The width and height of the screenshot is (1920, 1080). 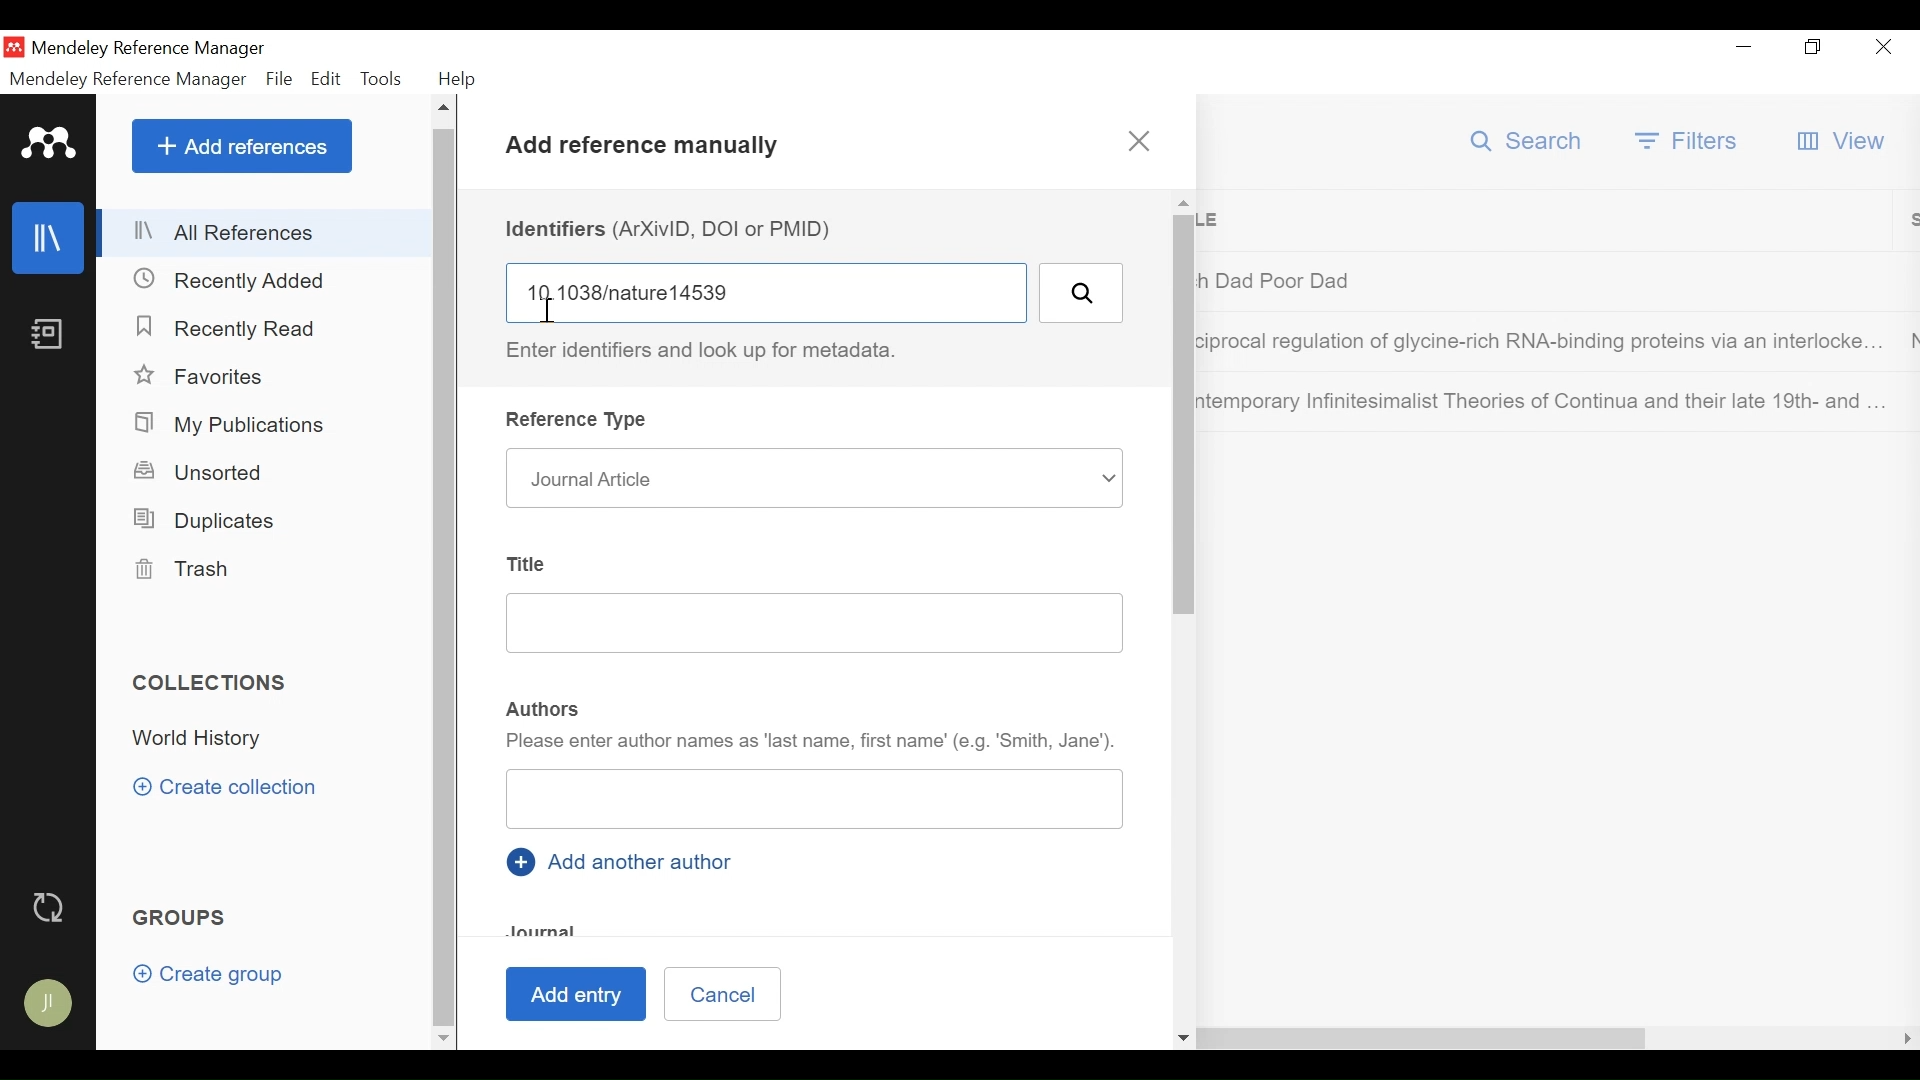 I want to click on minimize, so click(x=1744, y=47).